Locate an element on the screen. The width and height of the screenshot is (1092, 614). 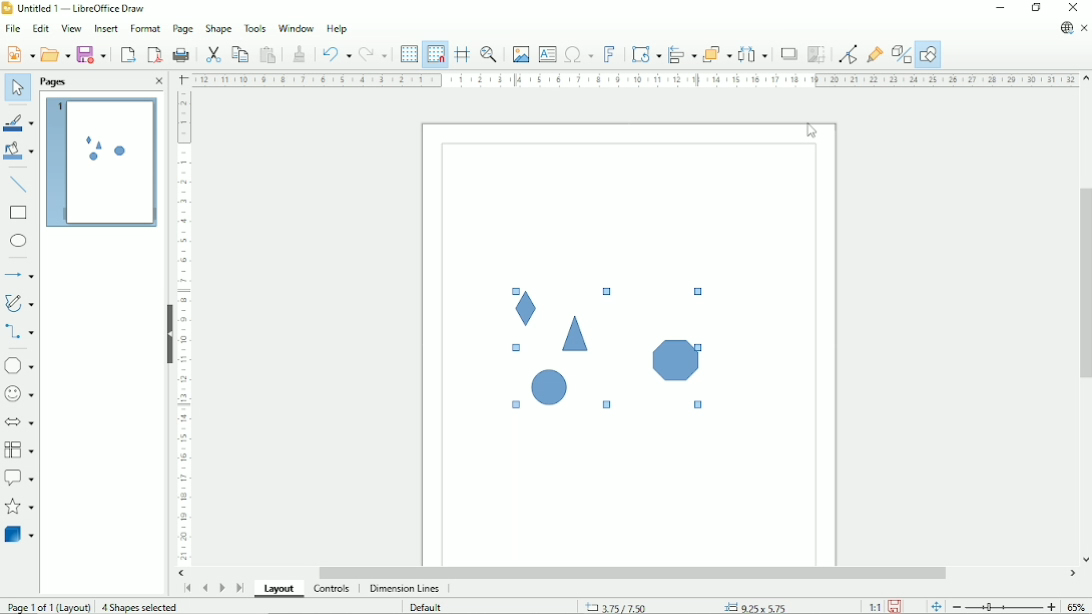
Controls is located at coordinates (332, 589).